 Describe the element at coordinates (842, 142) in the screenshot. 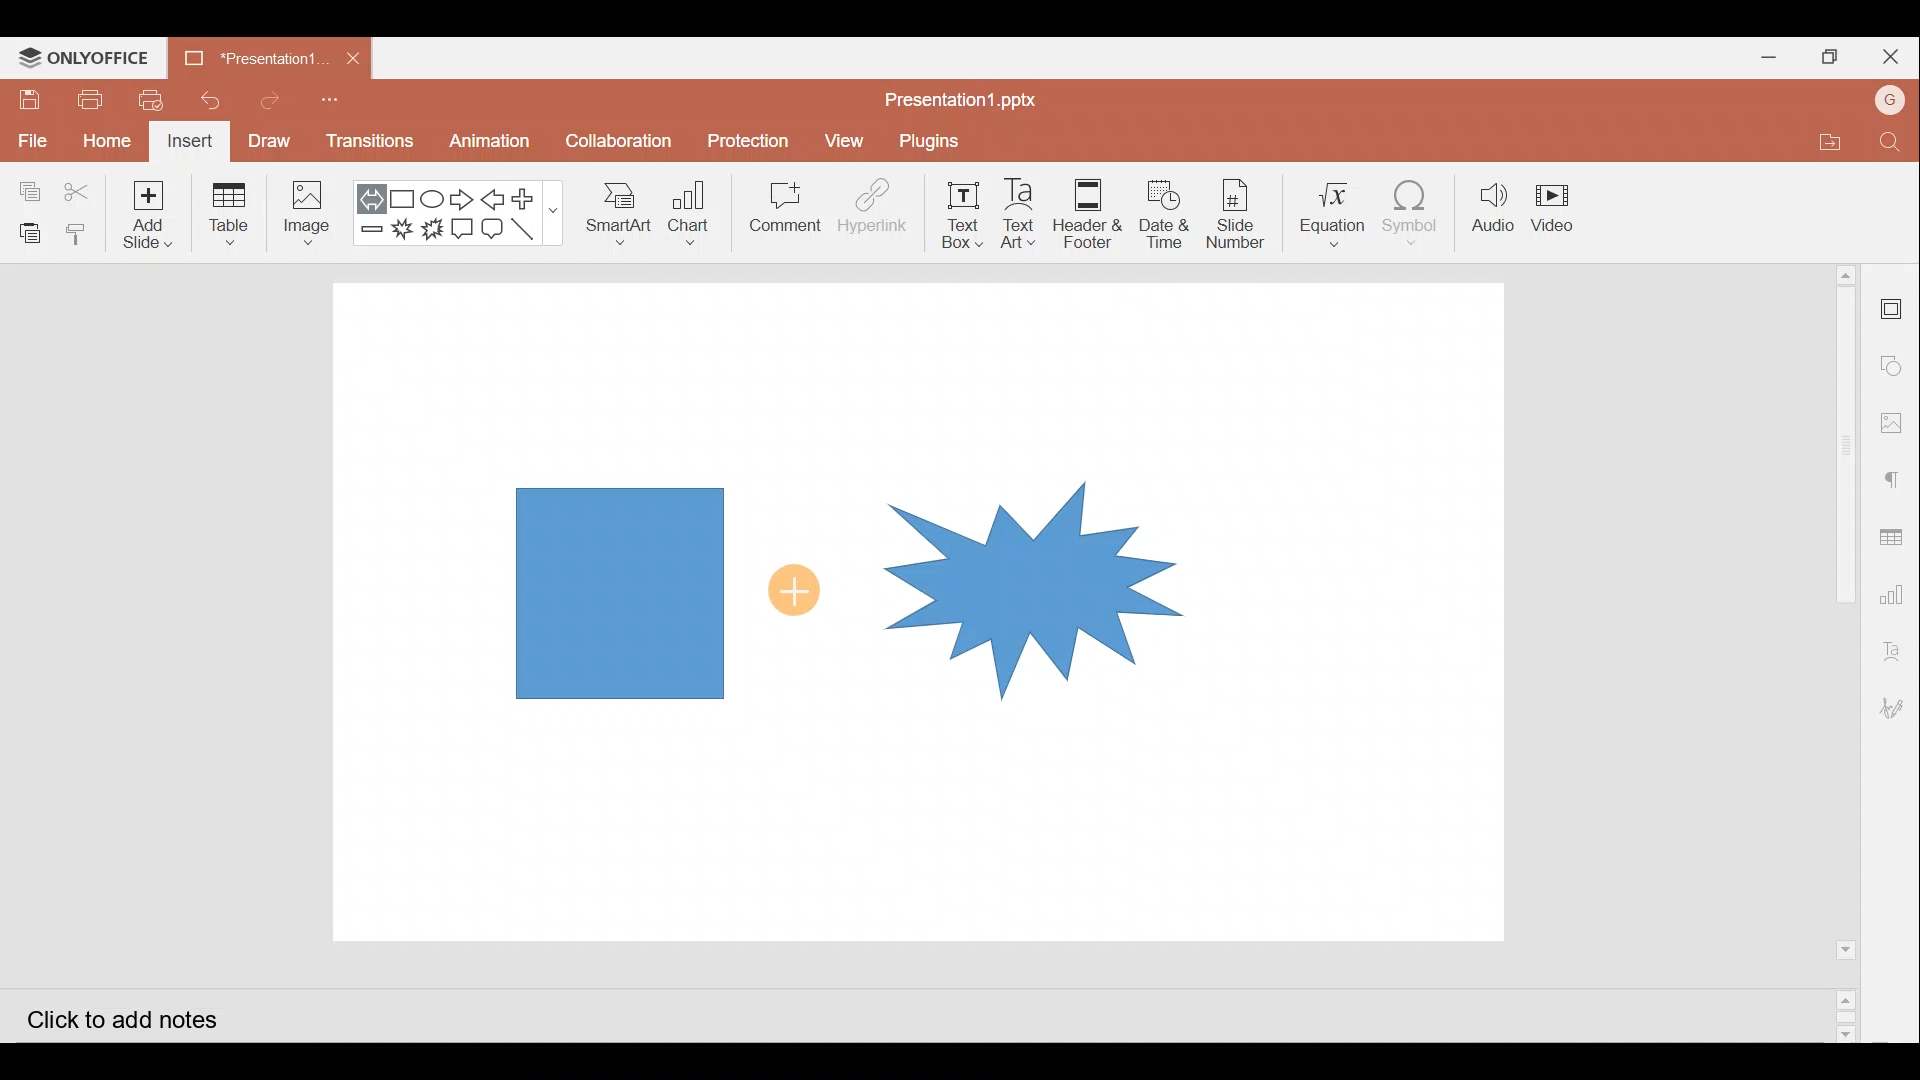

I see `View` at that location.